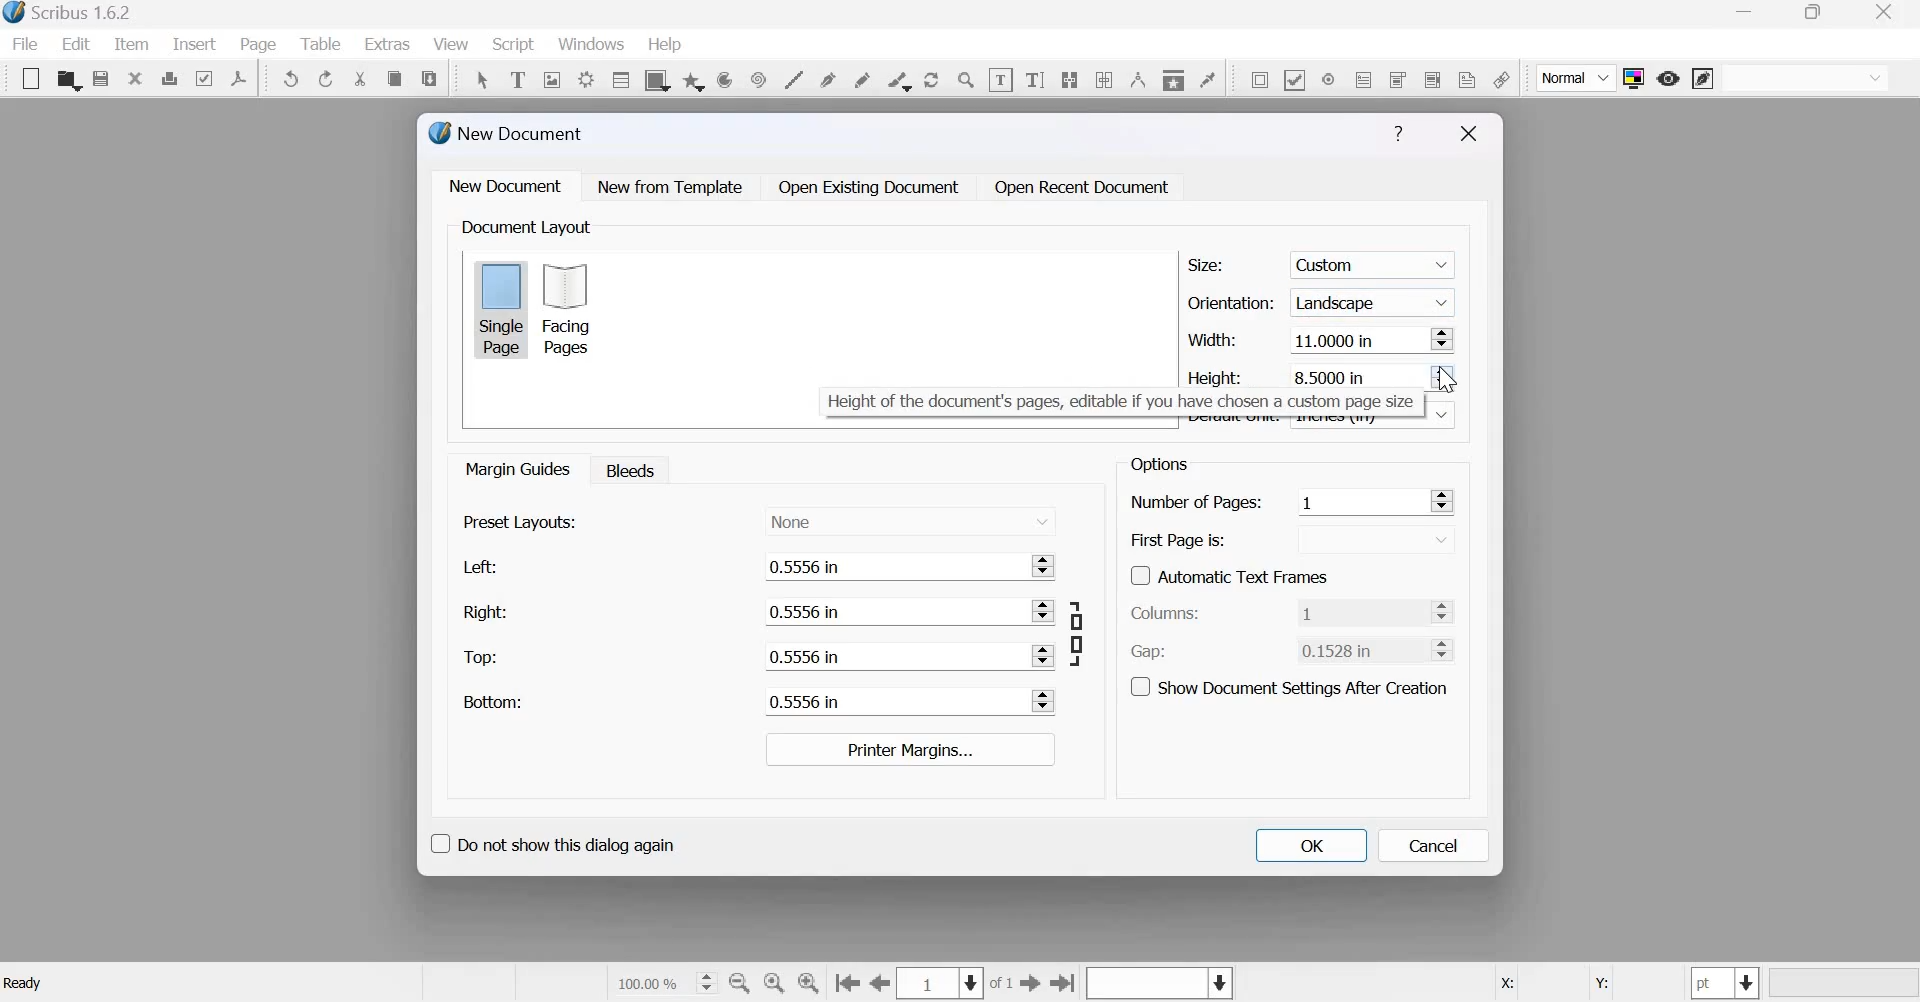 This screenshot has height=1002, width=1920. What do you see at coordinates (1703, 80) in the screenshot?
I see `edit in preview mode` at bounding box center [1703, 80].